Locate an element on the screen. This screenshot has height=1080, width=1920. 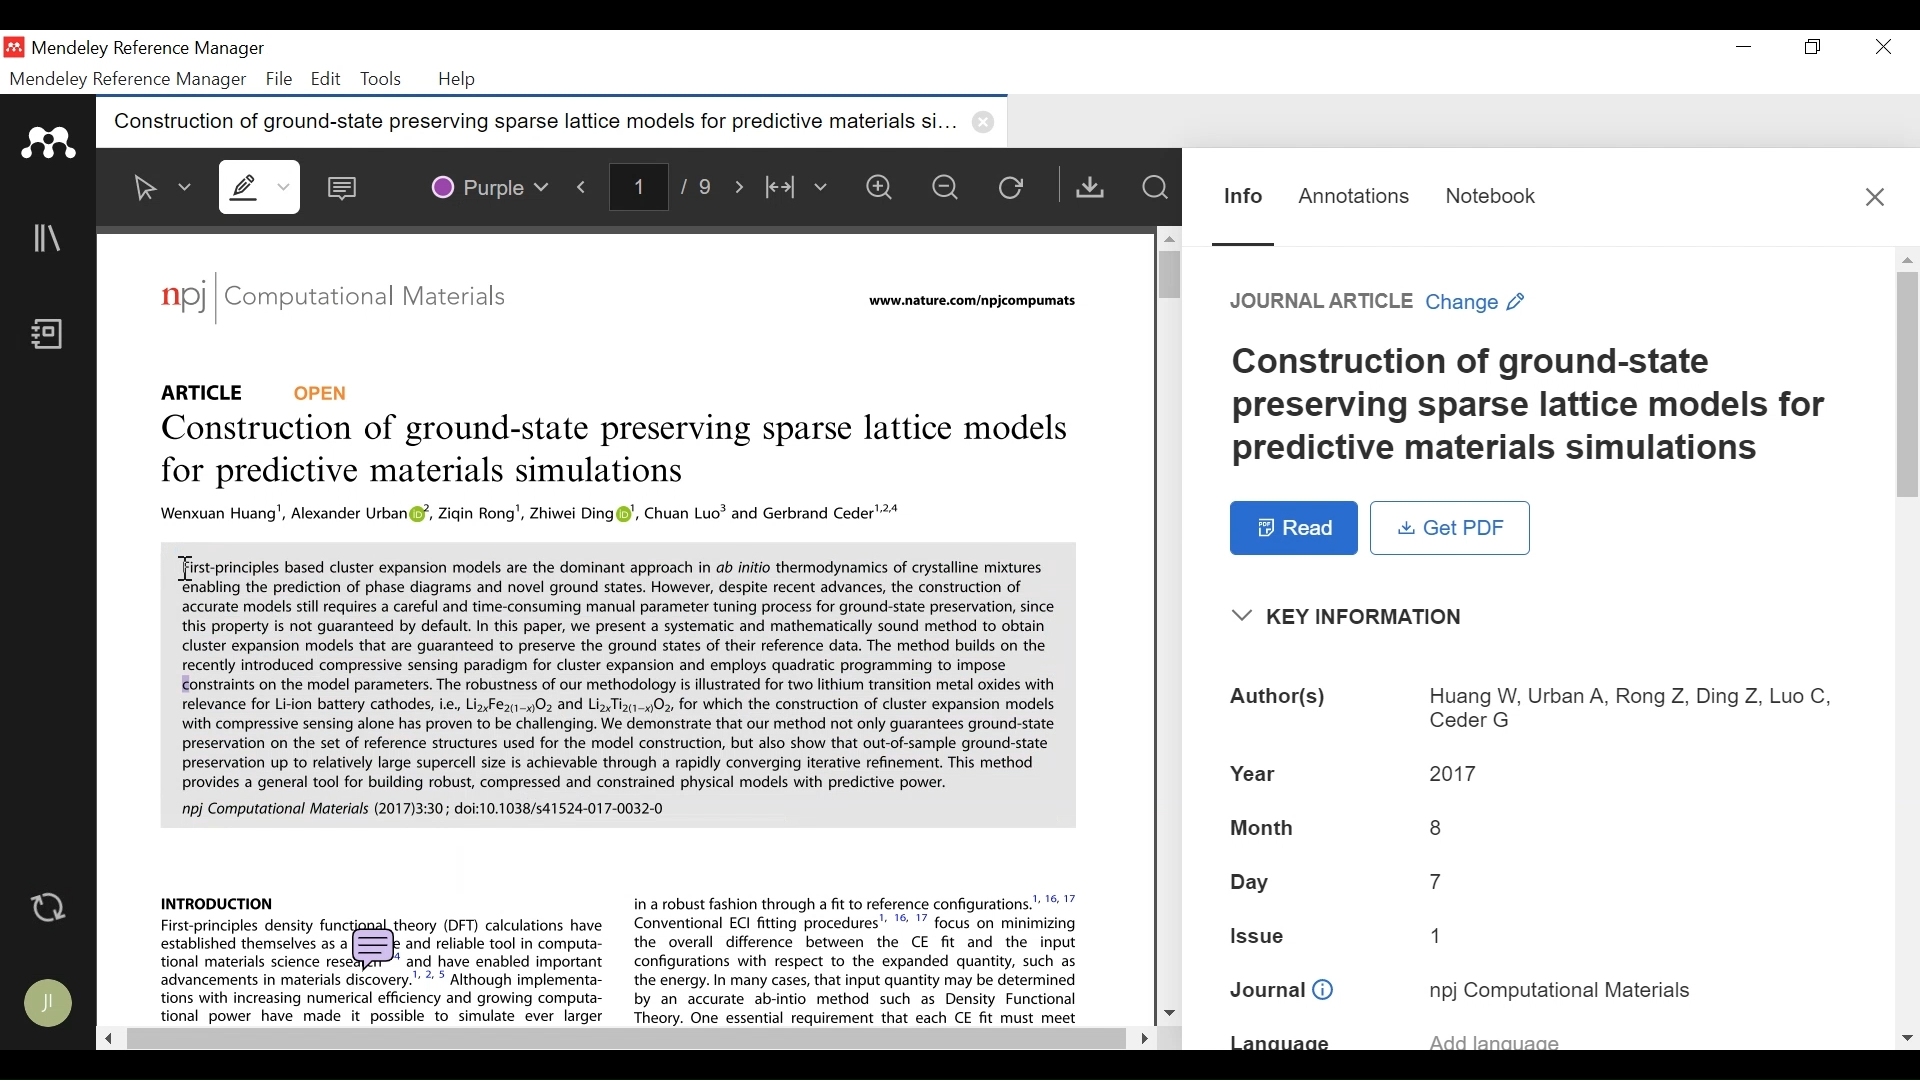
Scroll up is located at coordinates (1907, 259).